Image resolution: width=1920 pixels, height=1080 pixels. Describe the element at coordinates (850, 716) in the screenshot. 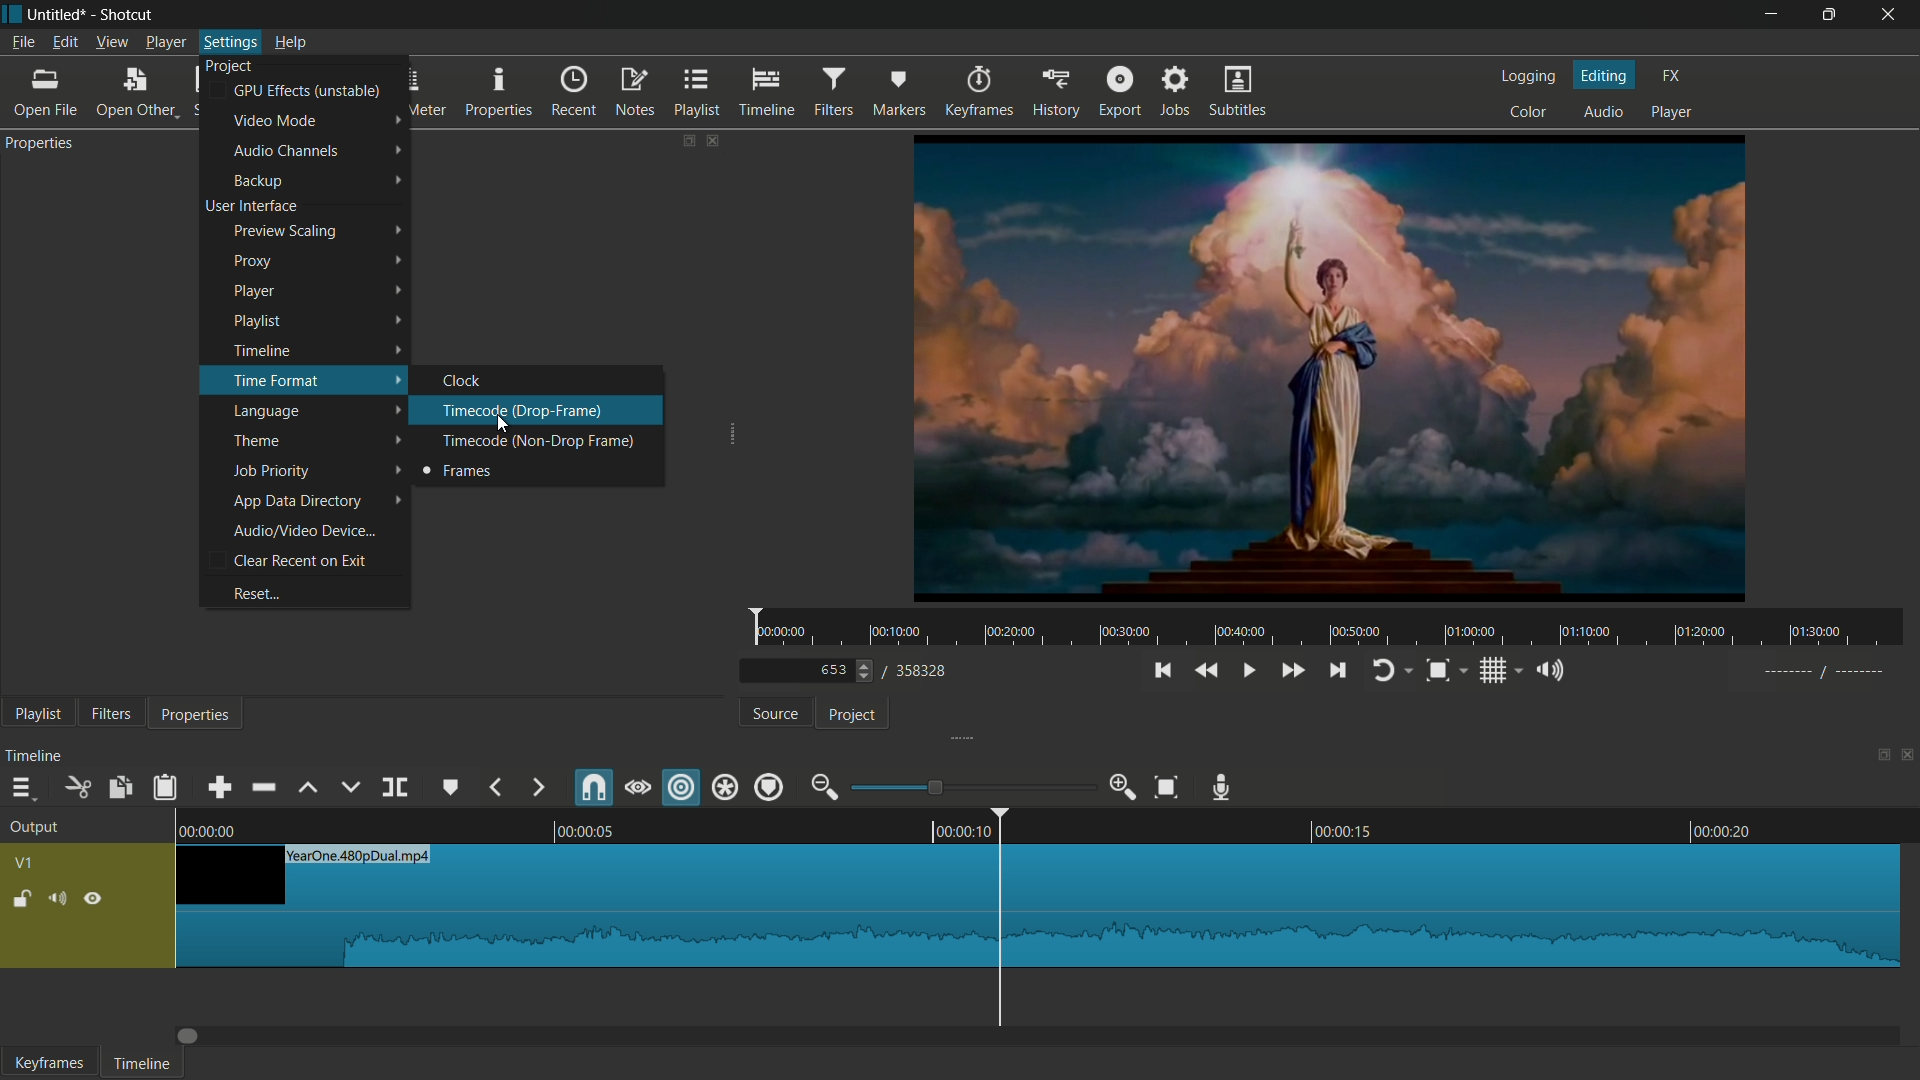

I see `` at that location.